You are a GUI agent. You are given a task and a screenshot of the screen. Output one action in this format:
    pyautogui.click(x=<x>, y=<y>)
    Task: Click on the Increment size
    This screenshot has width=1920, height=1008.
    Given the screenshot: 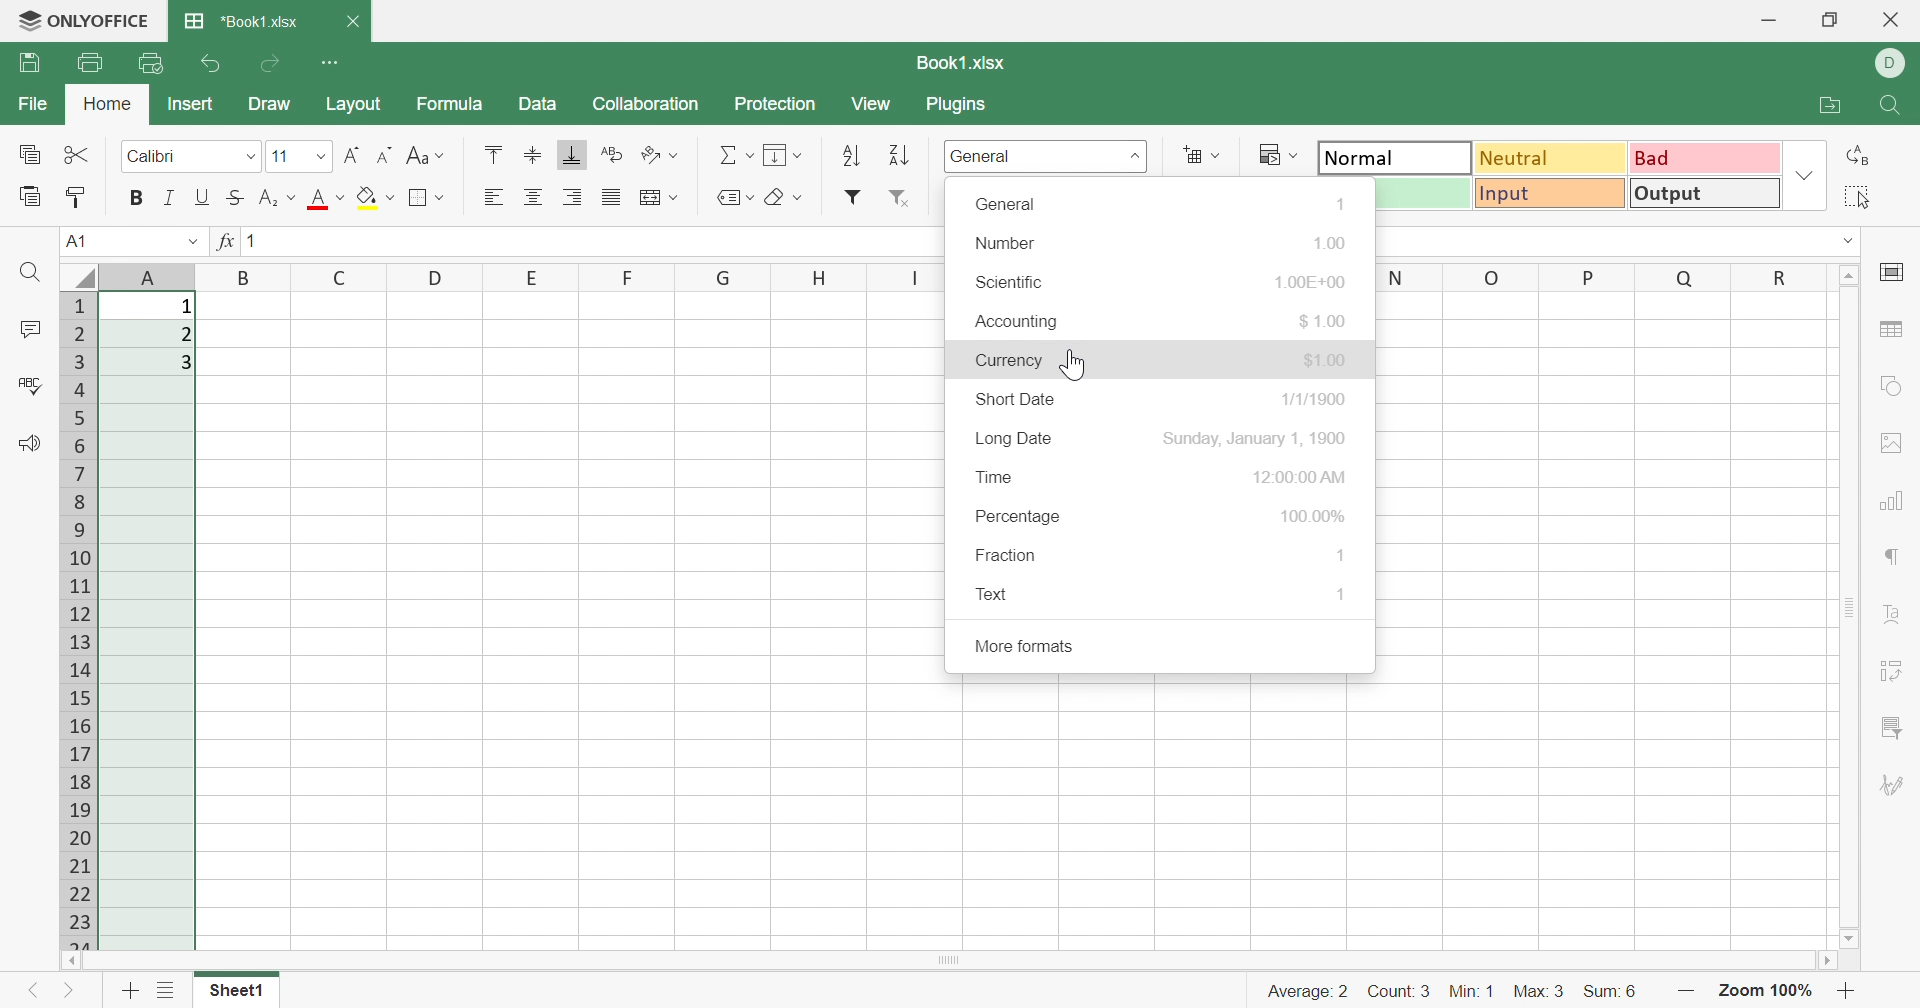 What is the action you would take?
    pyautogui.click(x=352, y=156)
    